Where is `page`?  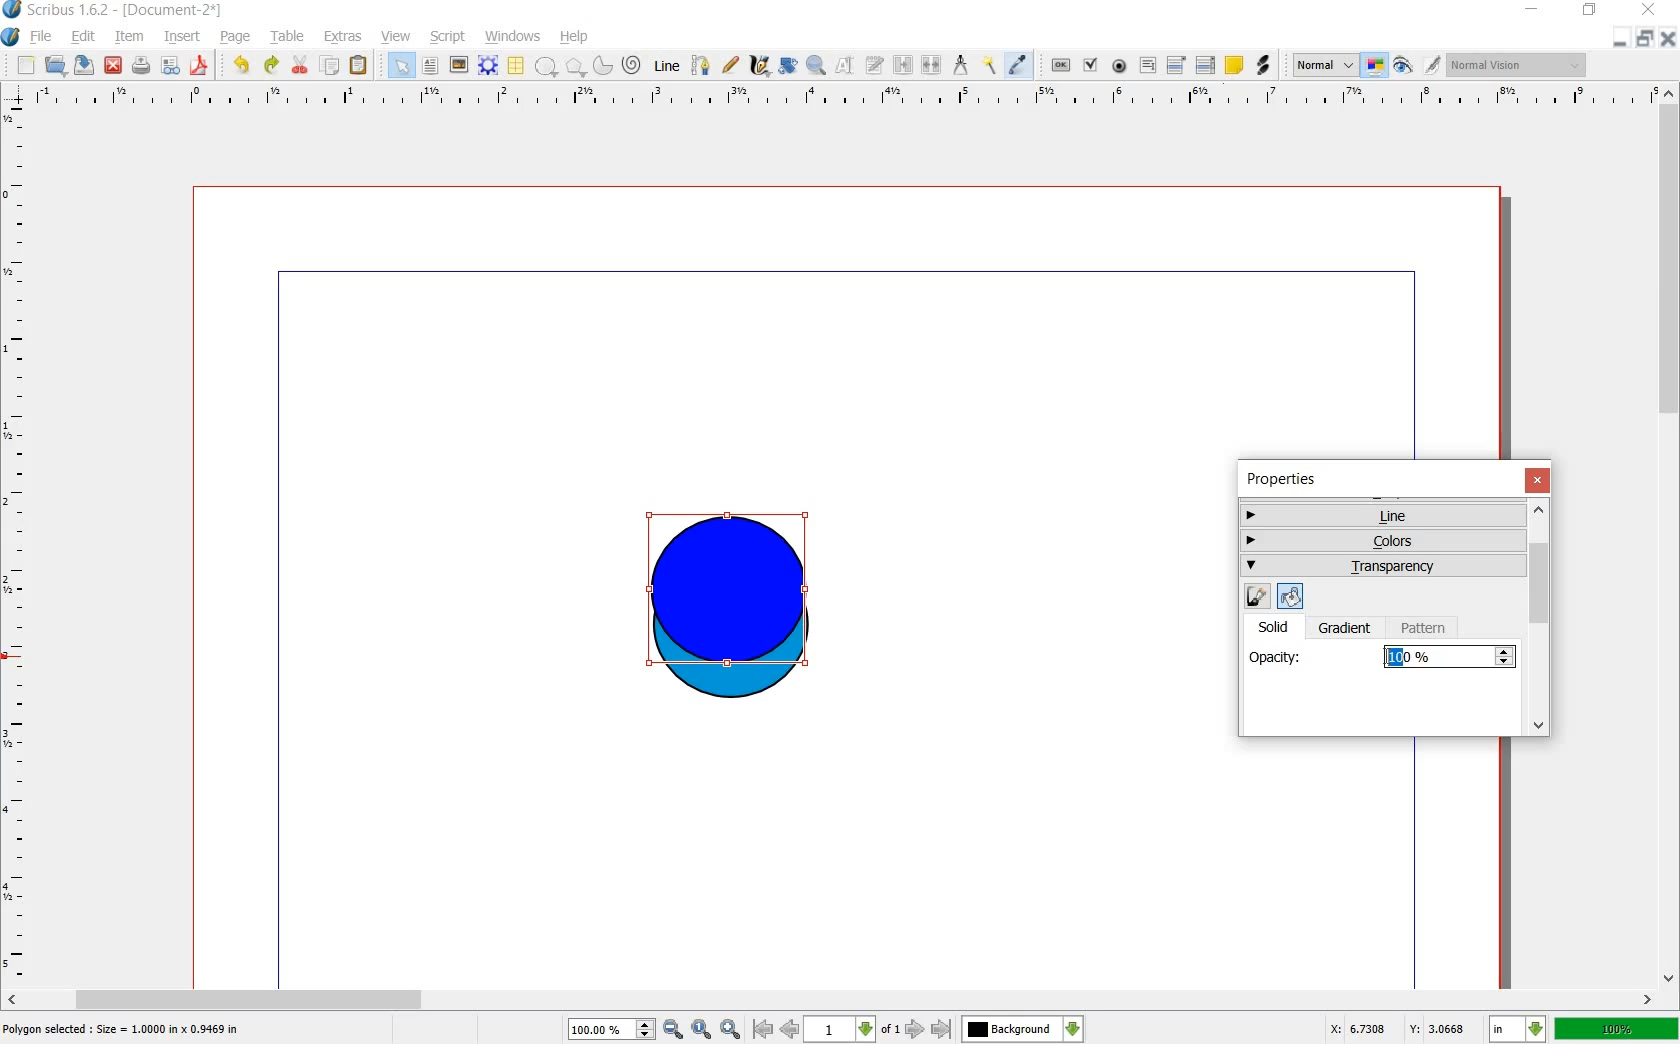
page is located at coordinates (238, 37).